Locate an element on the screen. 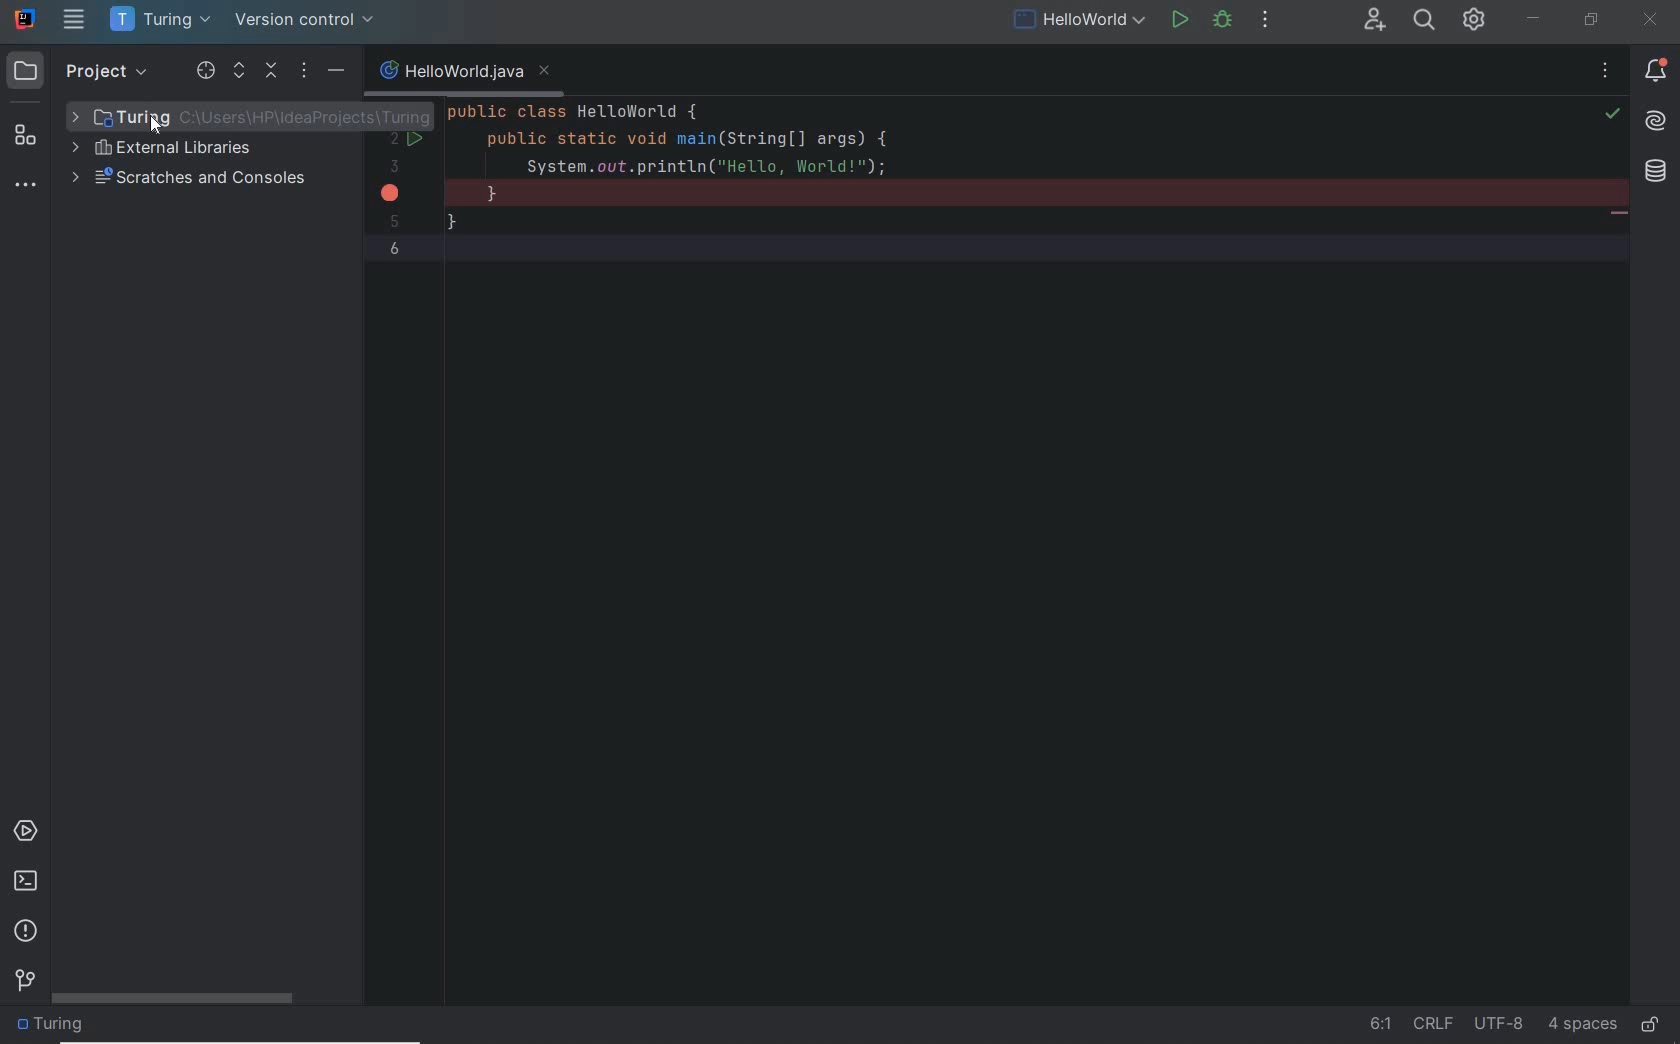  run or debug configurations is located at coordinates (1082, 22).